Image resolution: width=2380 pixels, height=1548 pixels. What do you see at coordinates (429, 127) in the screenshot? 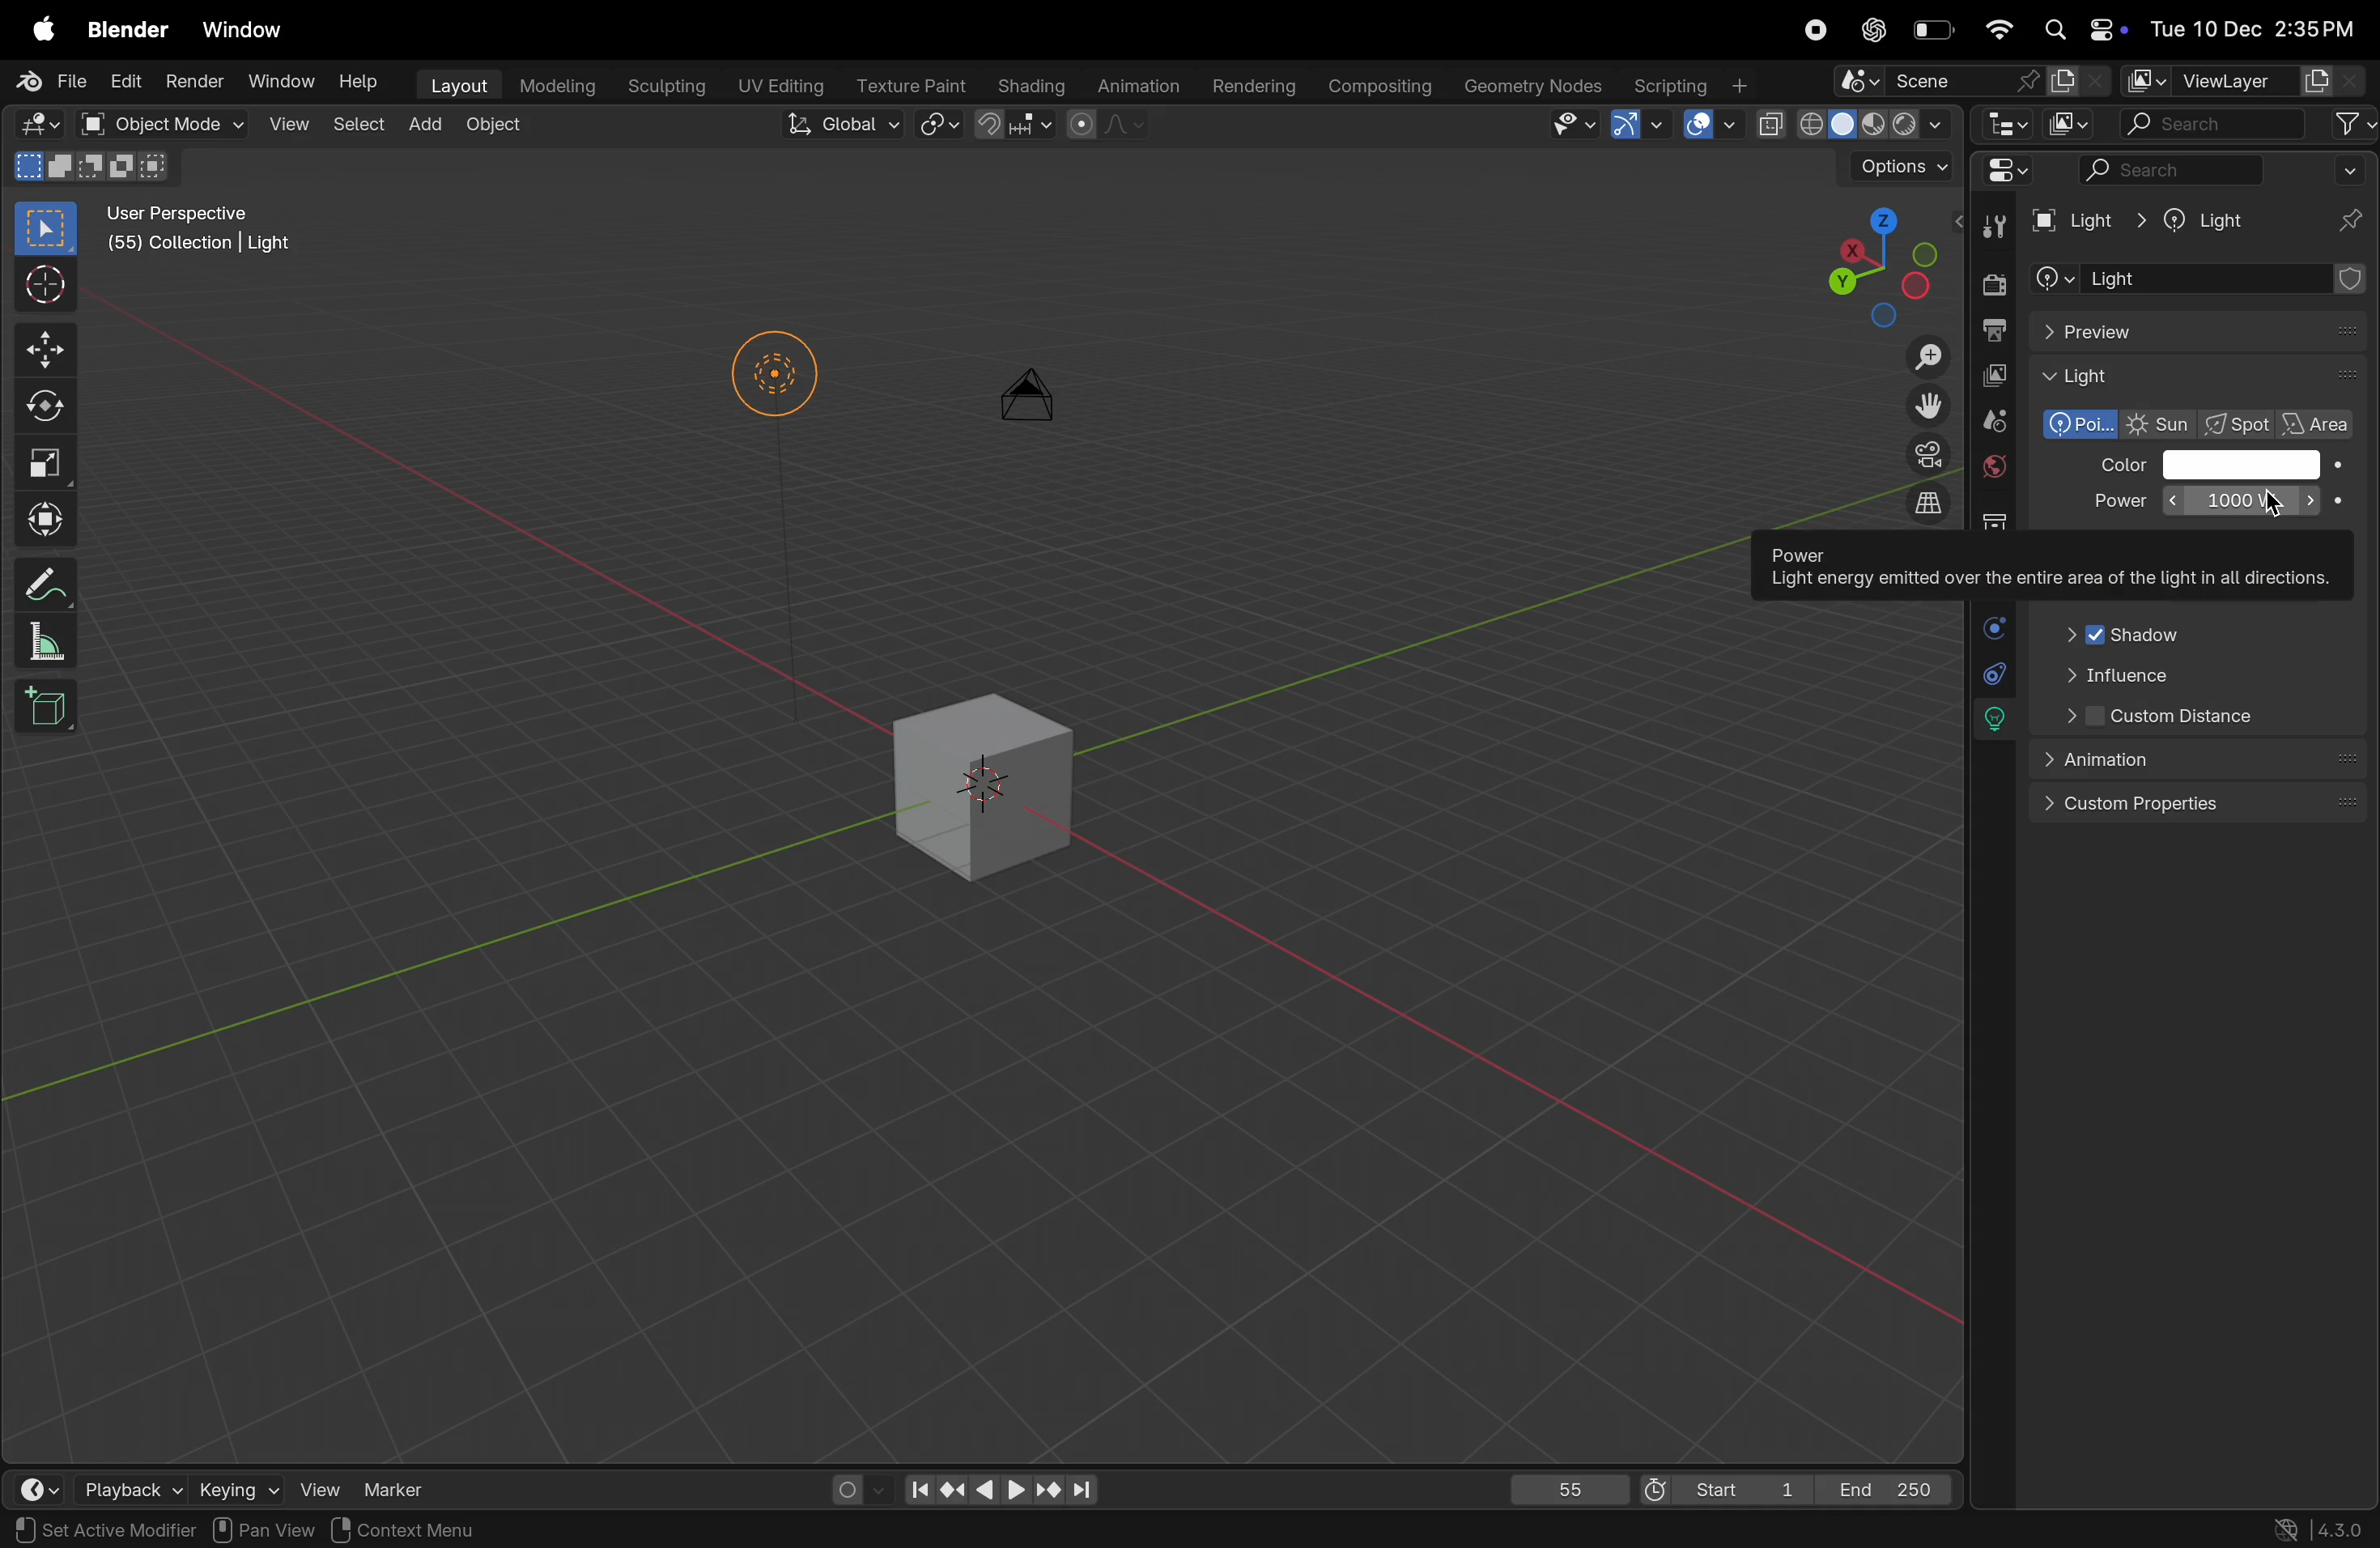
I see `add` at bounding box center [429, 127].